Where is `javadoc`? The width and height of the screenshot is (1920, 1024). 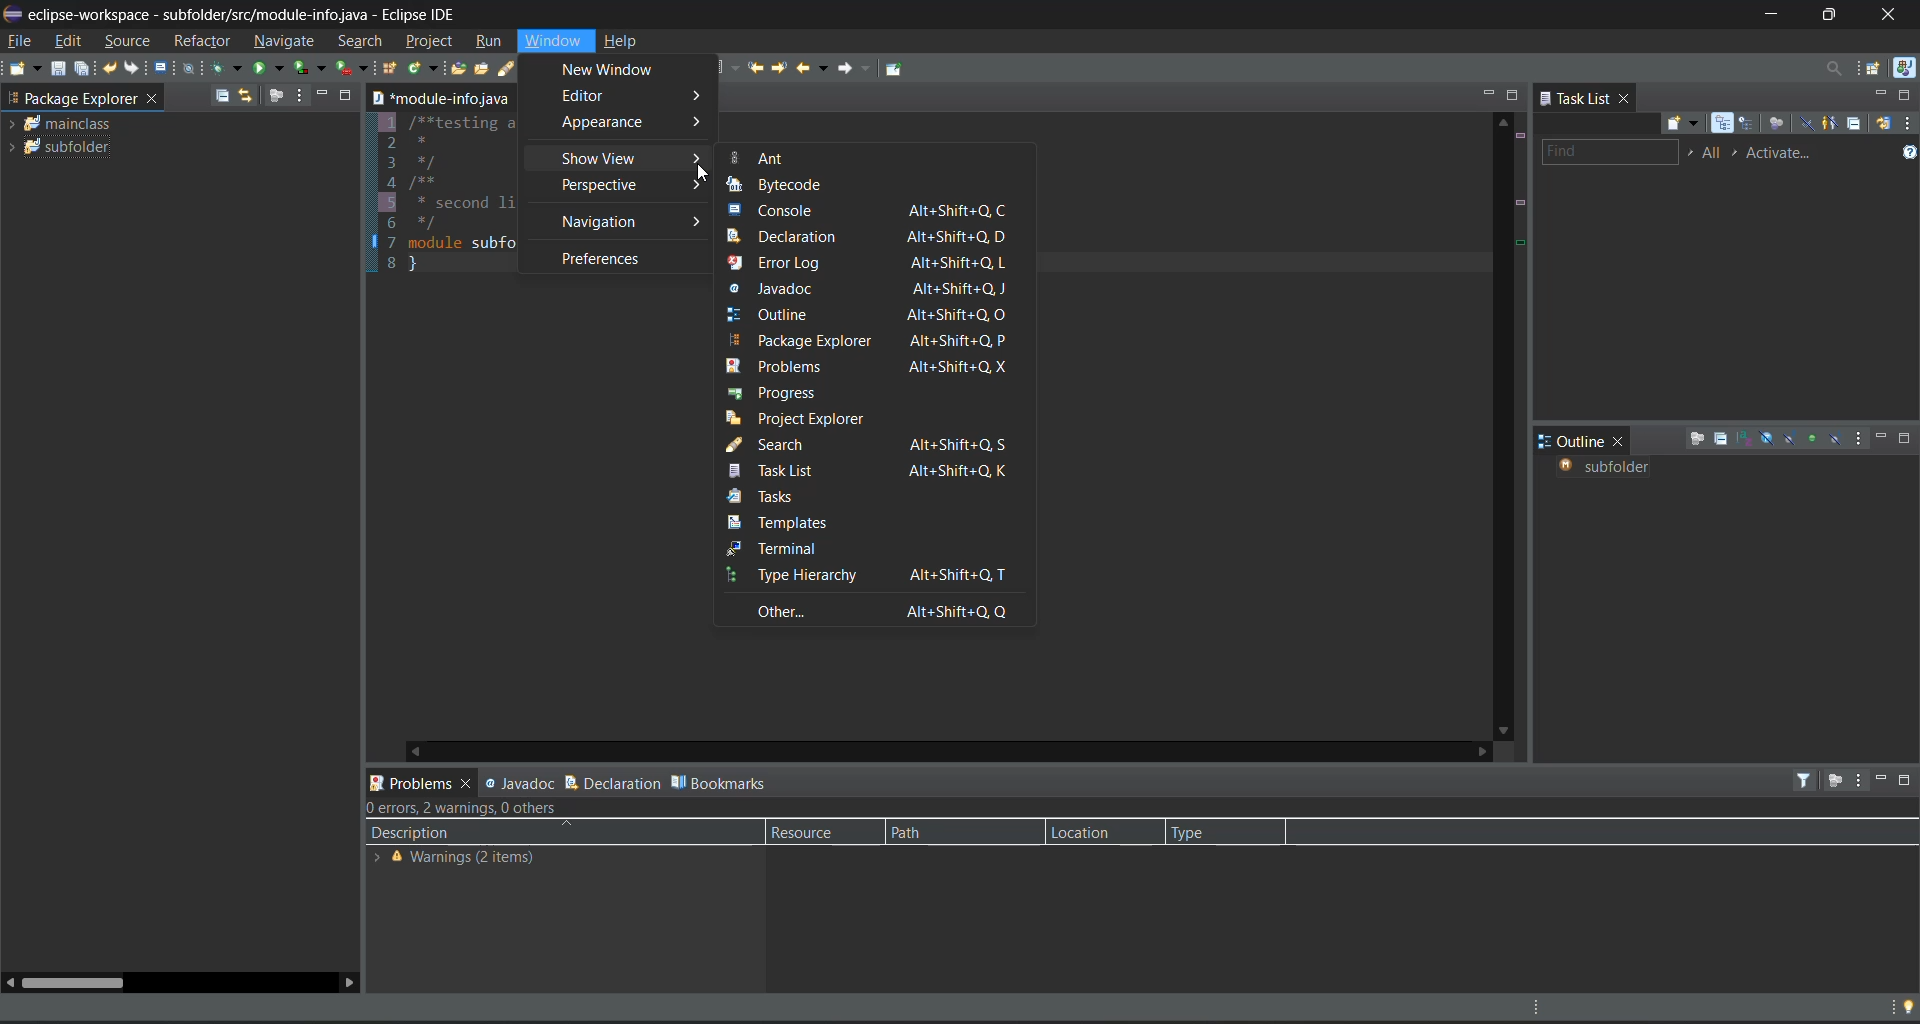 javadoc is located at coordinates (514, 783).